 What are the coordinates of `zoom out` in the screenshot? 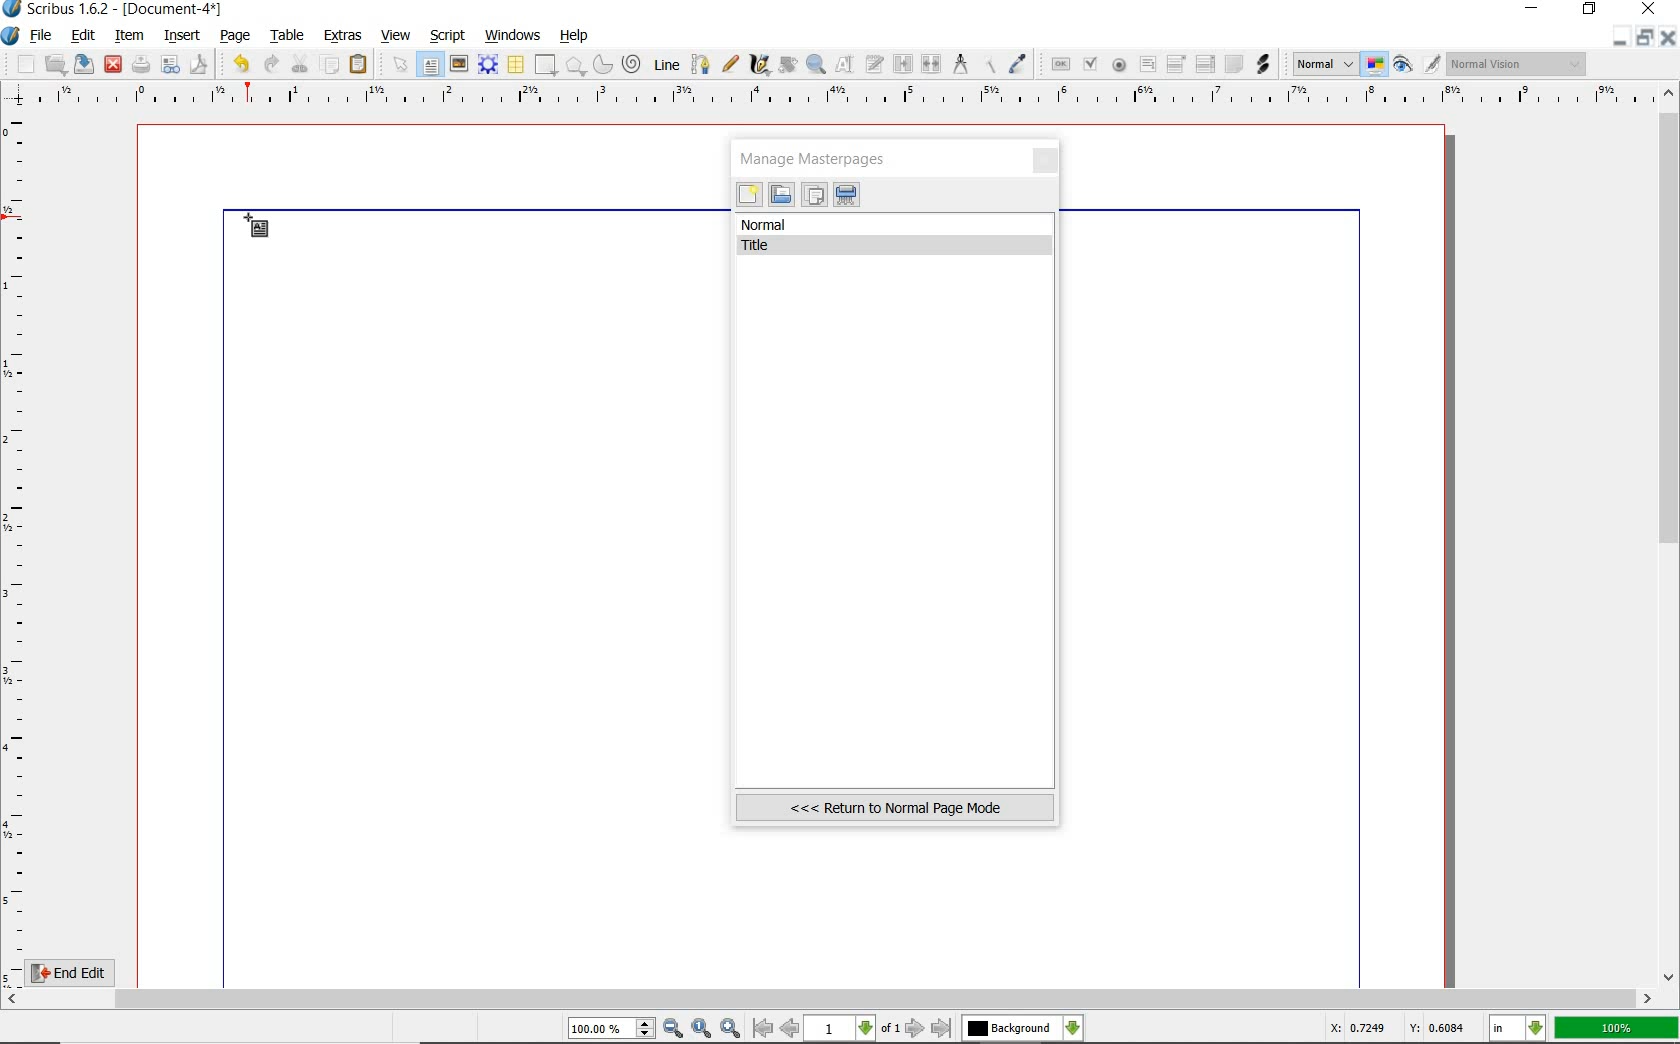 It's located at (674, 1029).